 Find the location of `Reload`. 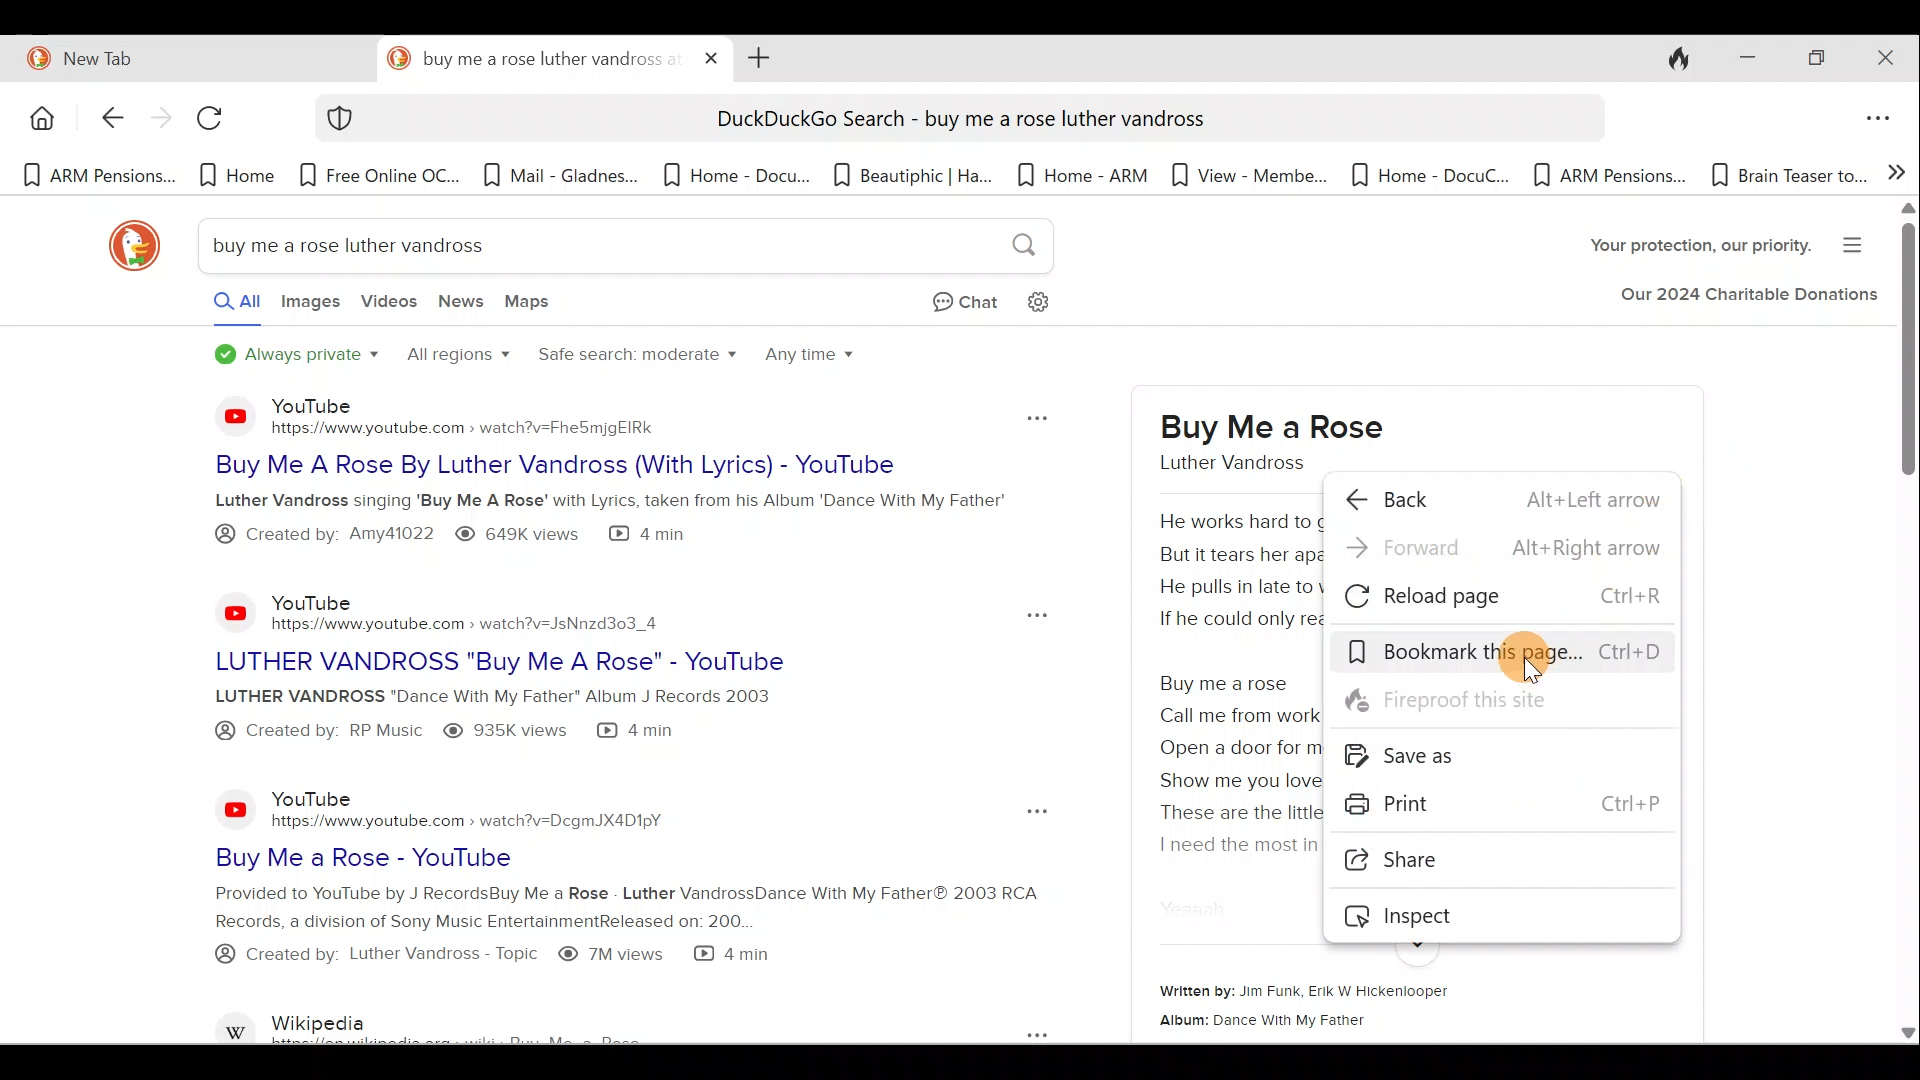

Reload is located at coordinates (1501, 599).